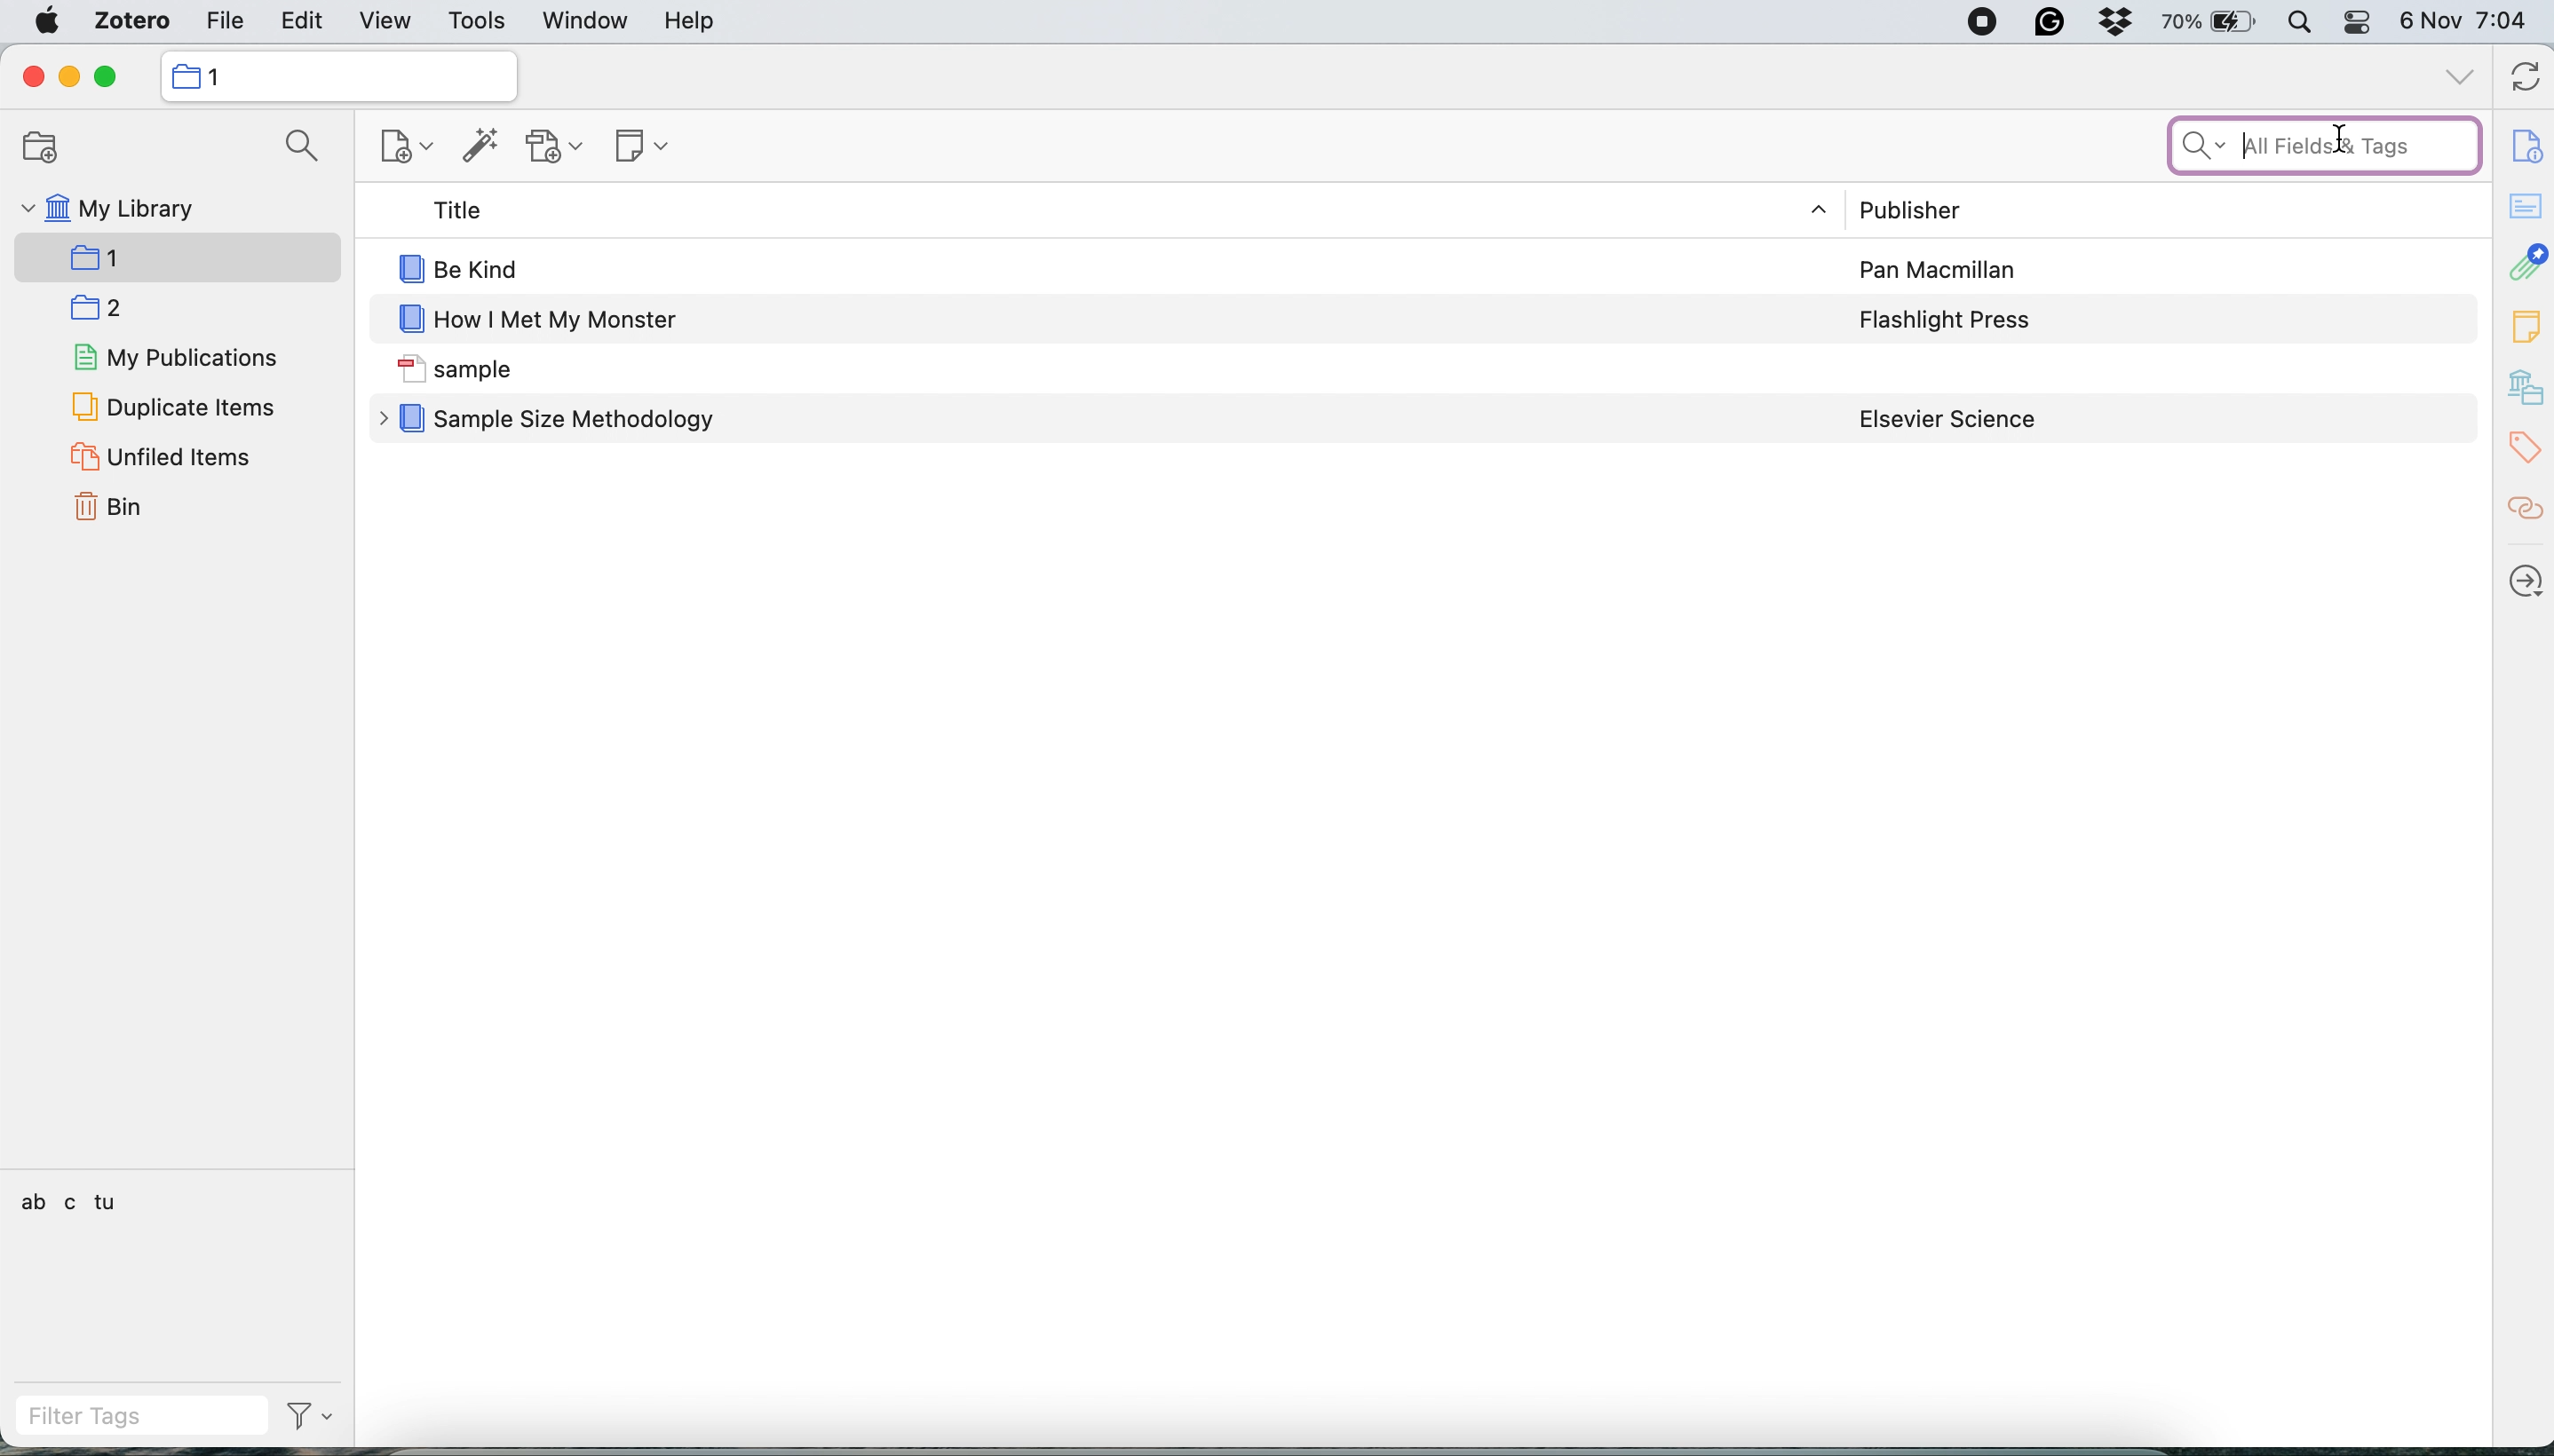 The width and height of the screenshot is (2554, 1456). What do you see at coordinates (69, 78) in the screenshot?
I see `minimise` at bounding box center [69, 78].